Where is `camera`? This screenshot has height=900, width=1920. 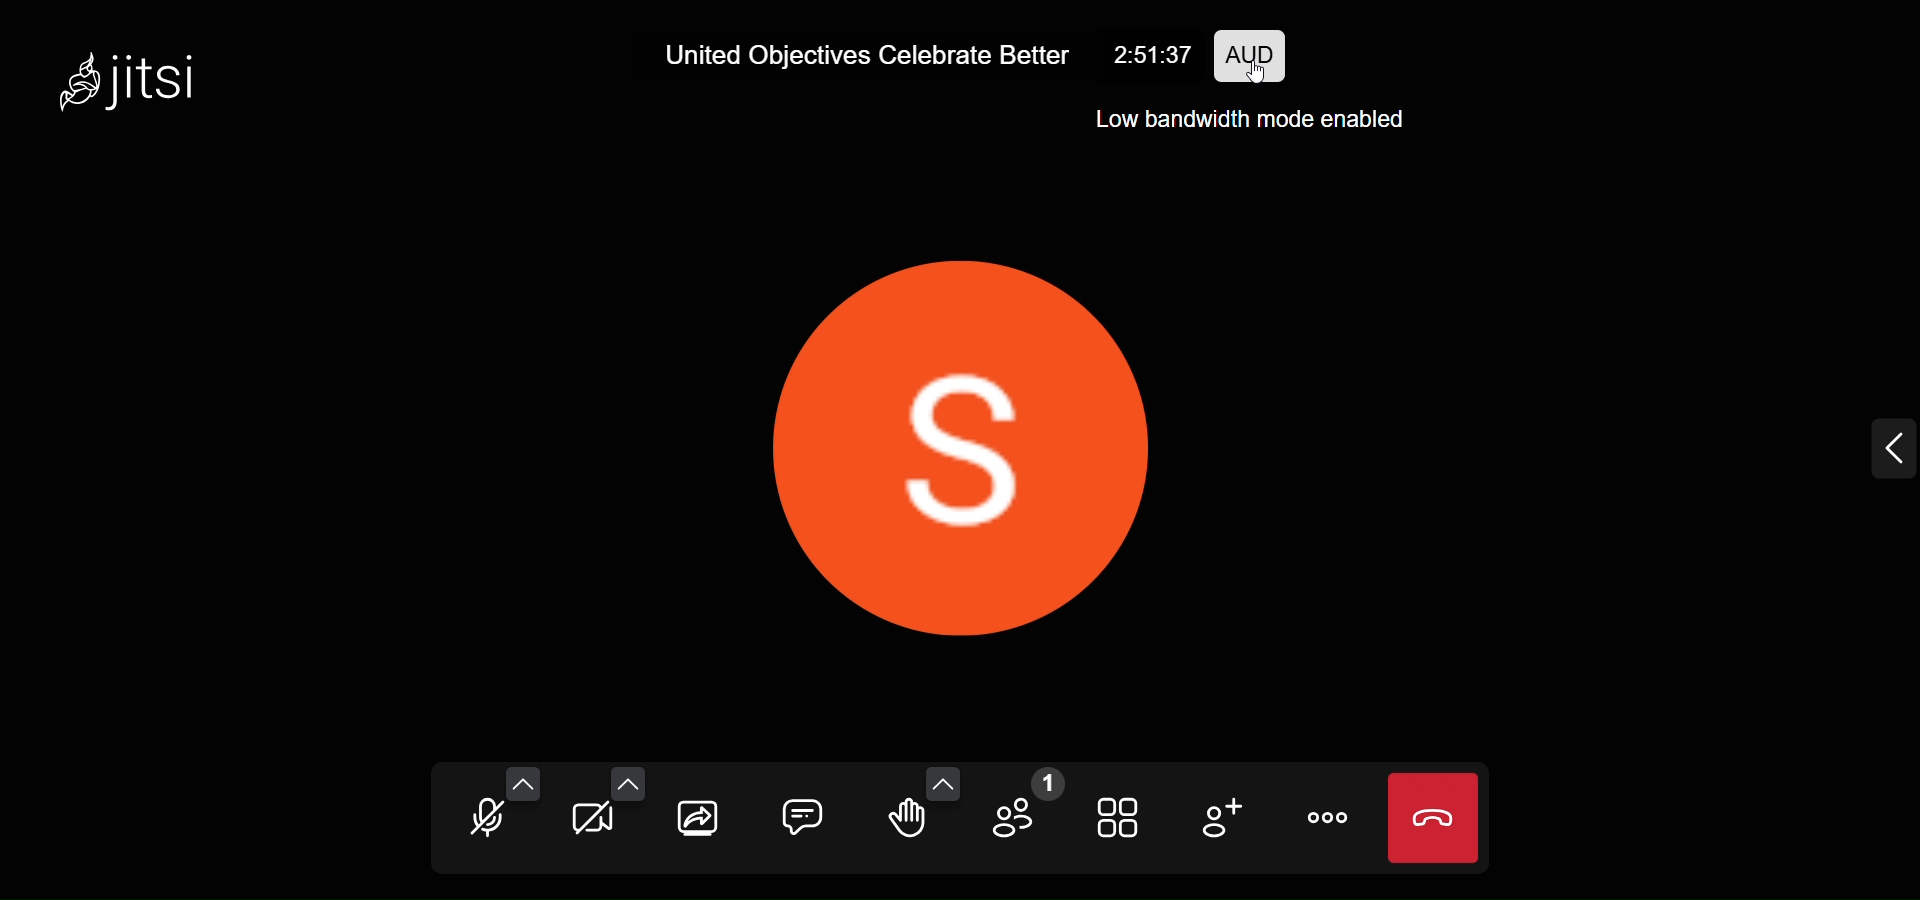
camera is located at coordinates (593, 823).